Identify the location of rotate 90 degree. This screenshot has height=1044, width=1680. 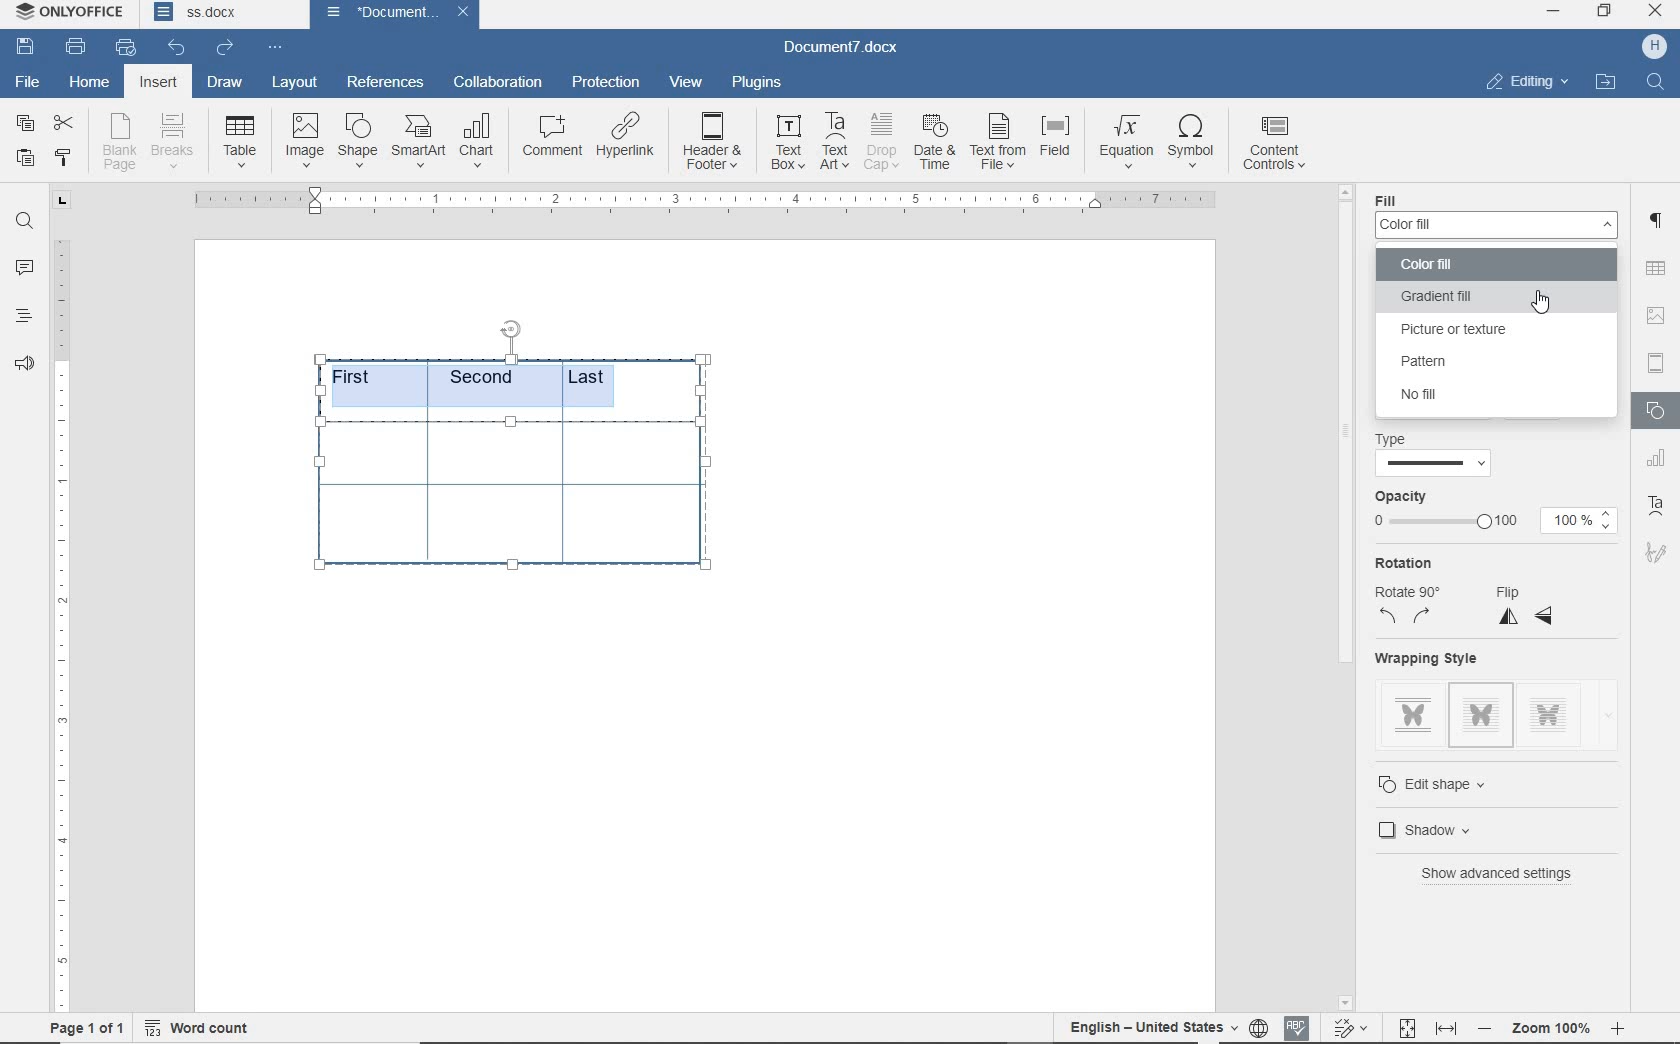
(1415, 607).